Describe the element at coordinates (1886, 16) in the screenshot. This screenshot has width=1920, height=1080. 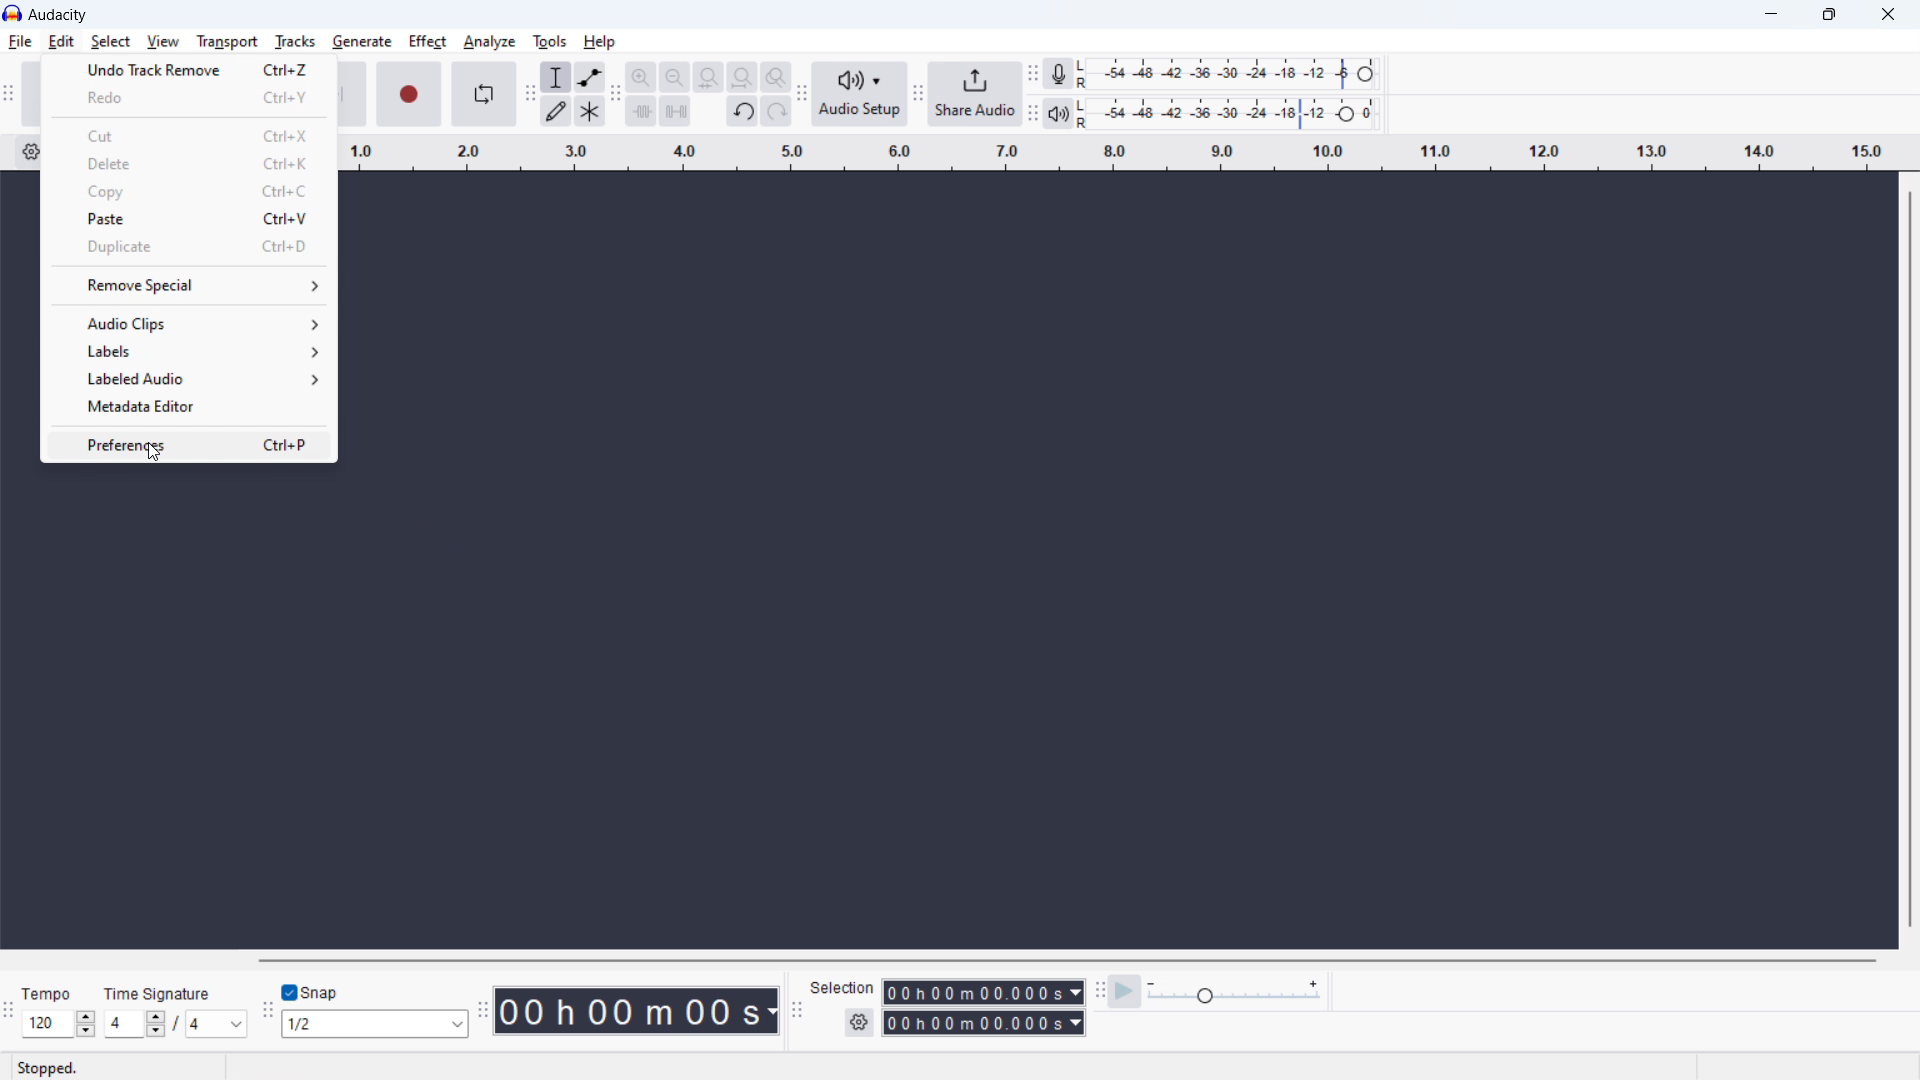
I see `close` at that location.